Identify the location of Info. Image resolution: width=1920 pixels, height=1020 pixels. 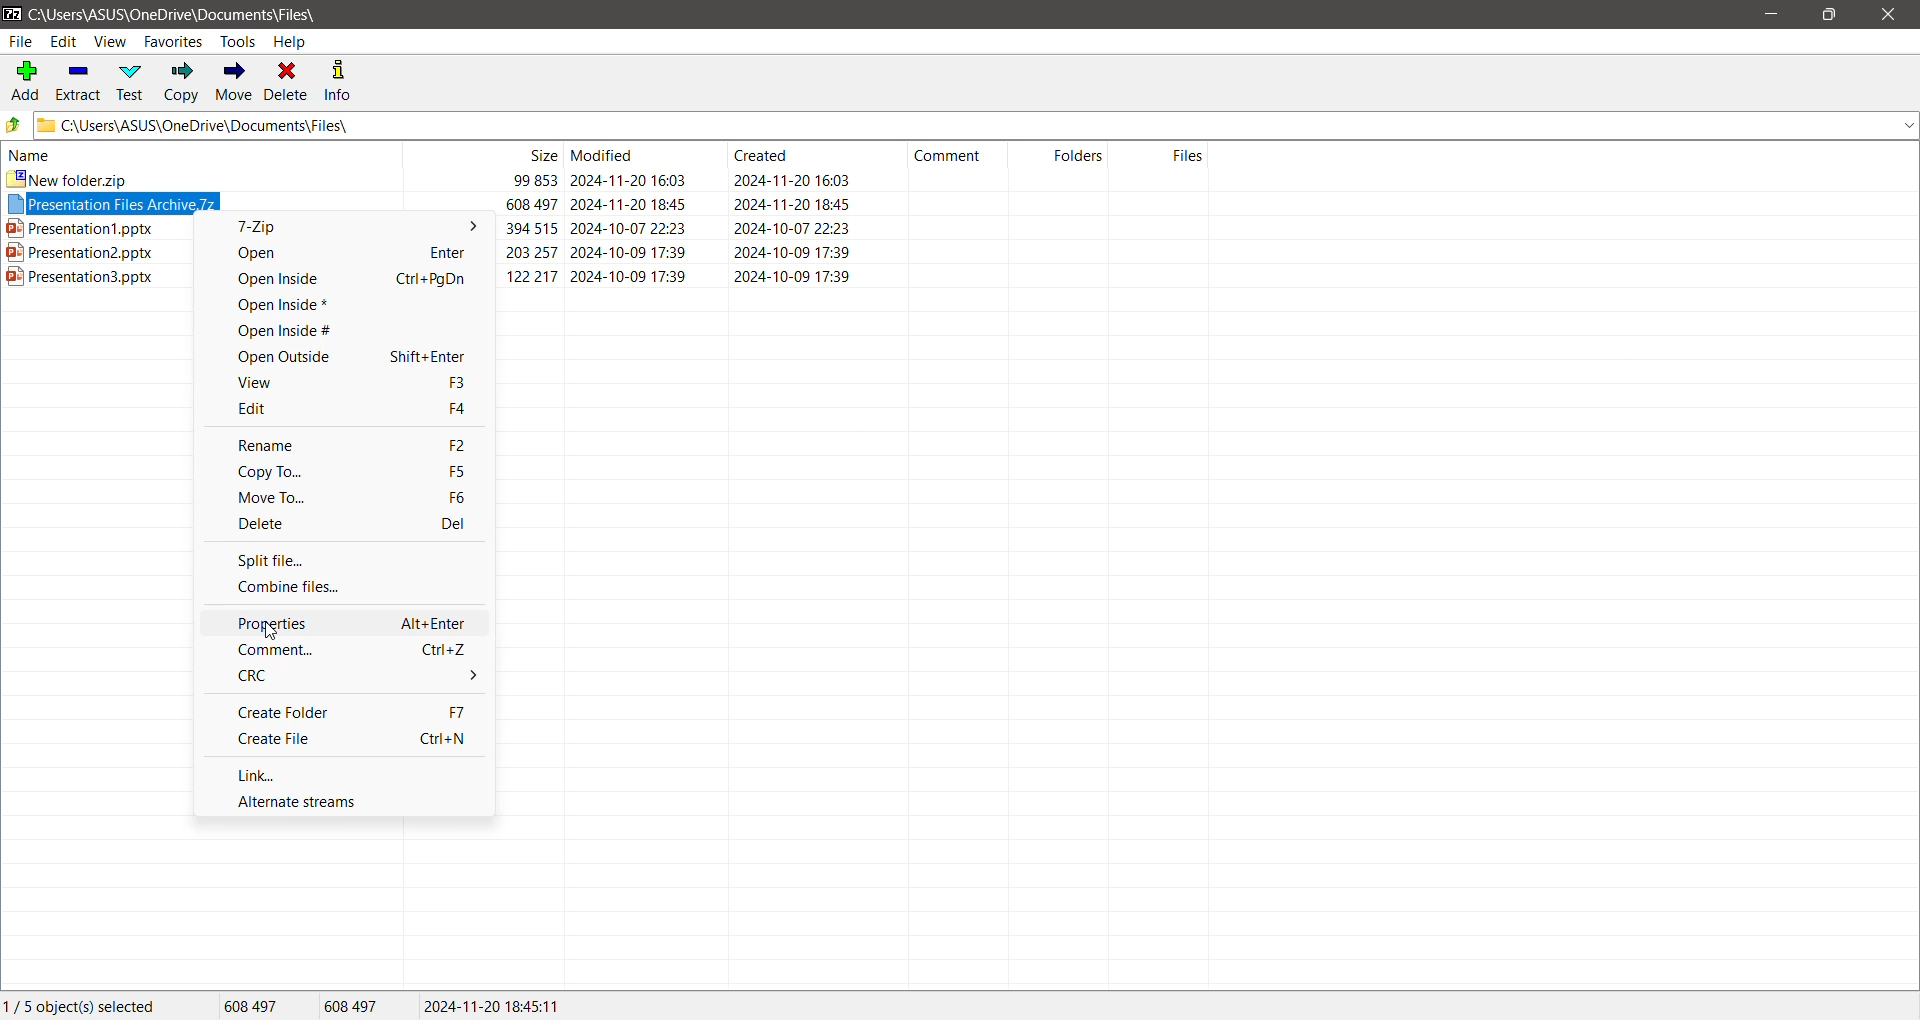
(340, 82).